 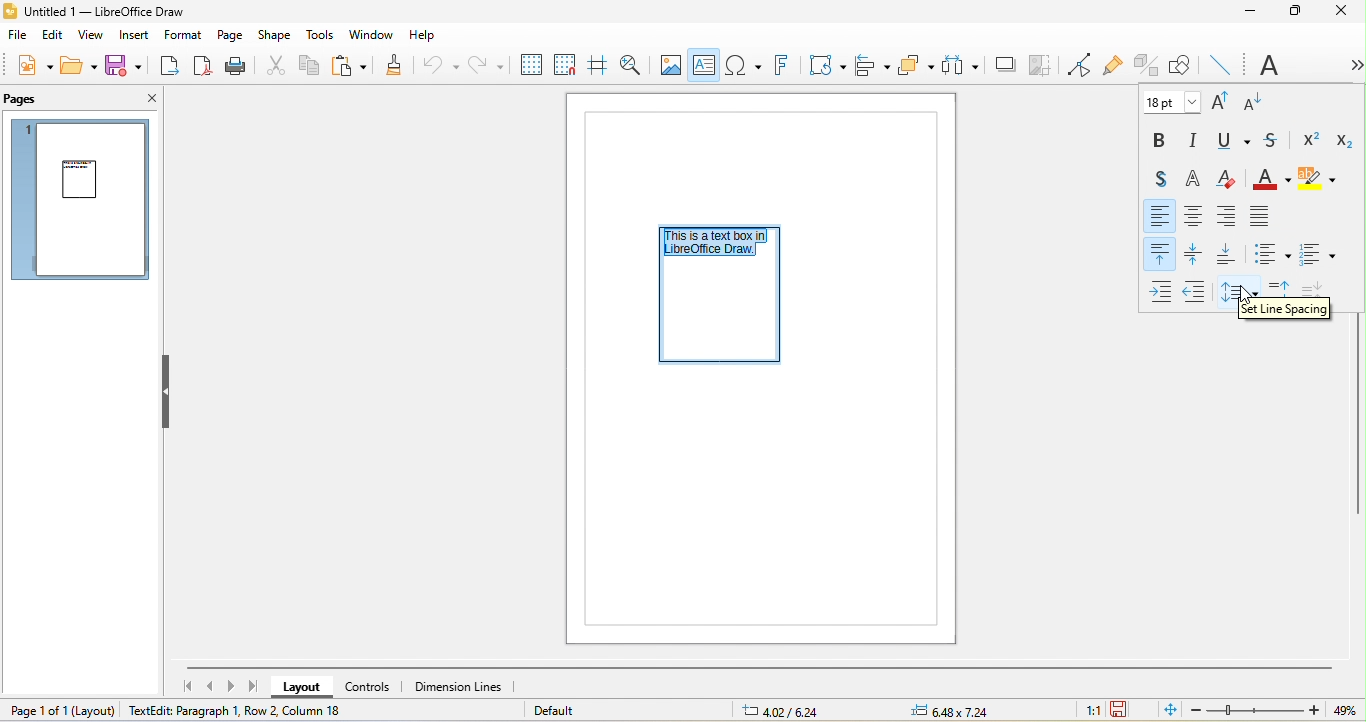 I want to click on insert line, so click(x=1226, y=66).